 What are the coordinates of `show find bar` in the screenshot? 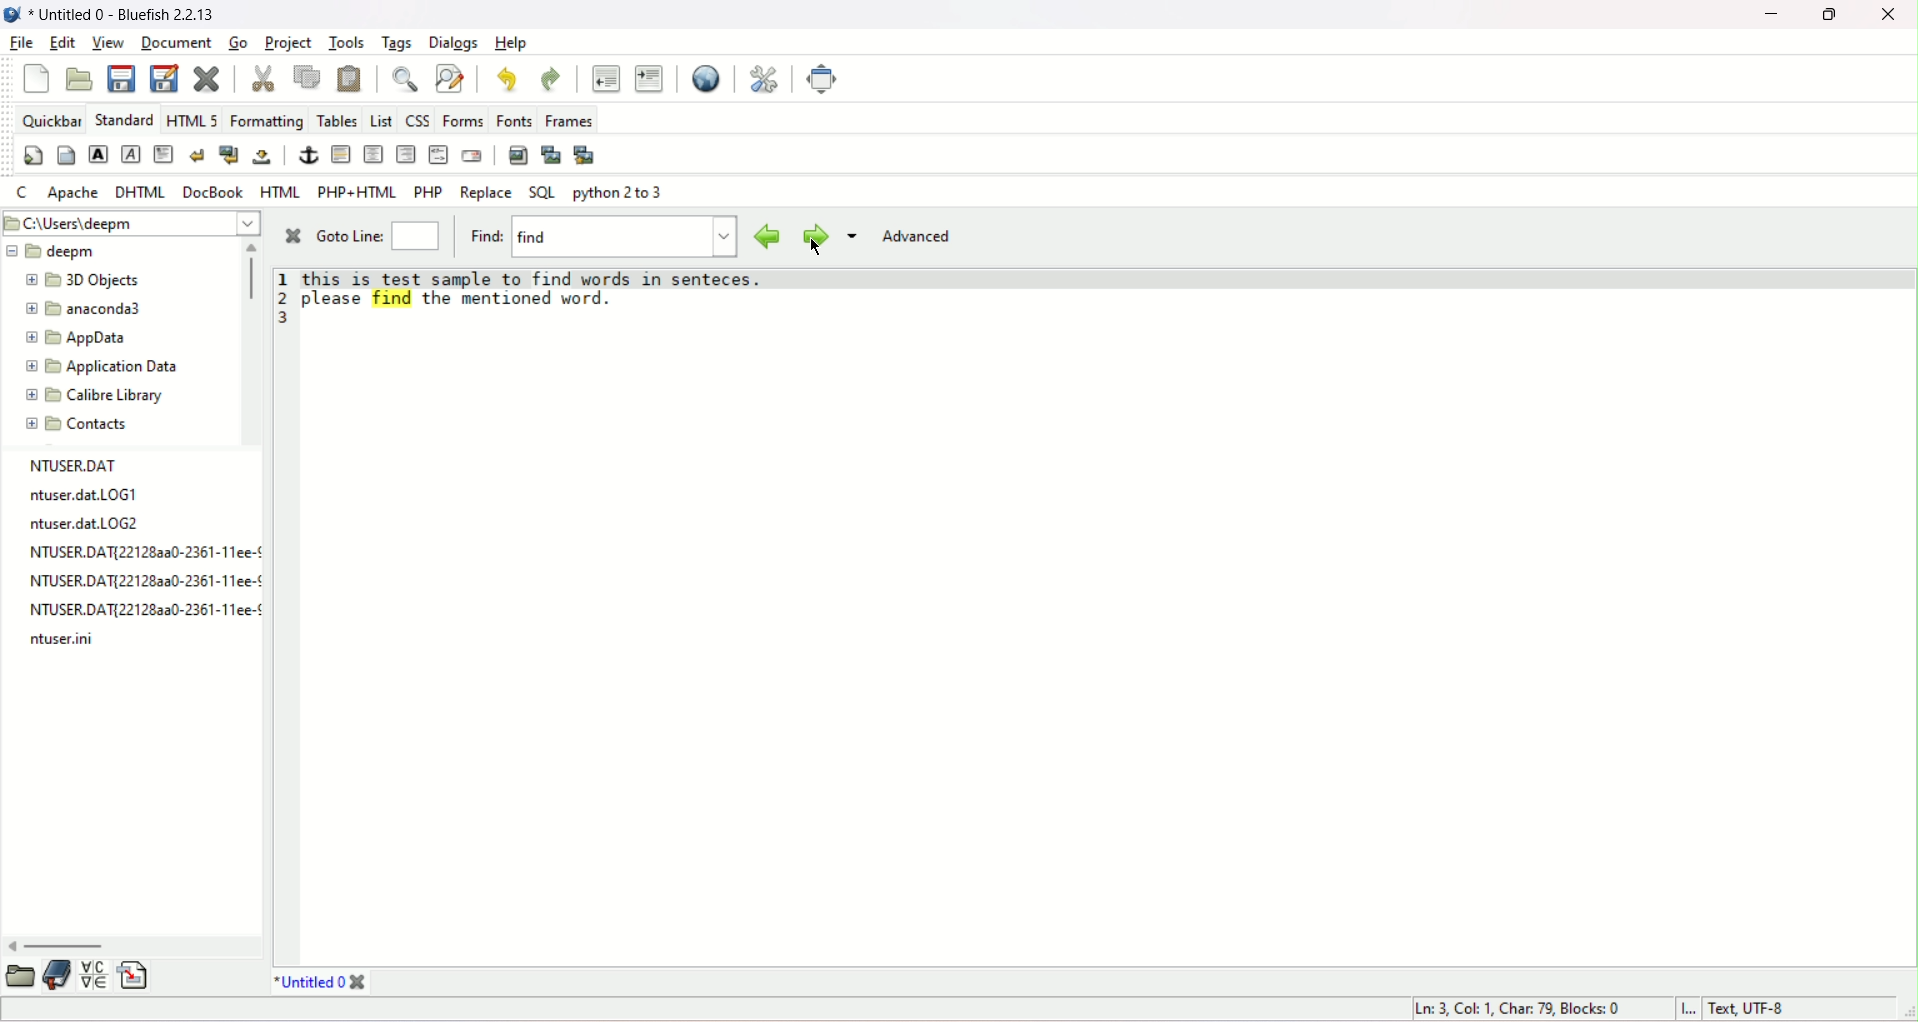 It's located at (404, 78).